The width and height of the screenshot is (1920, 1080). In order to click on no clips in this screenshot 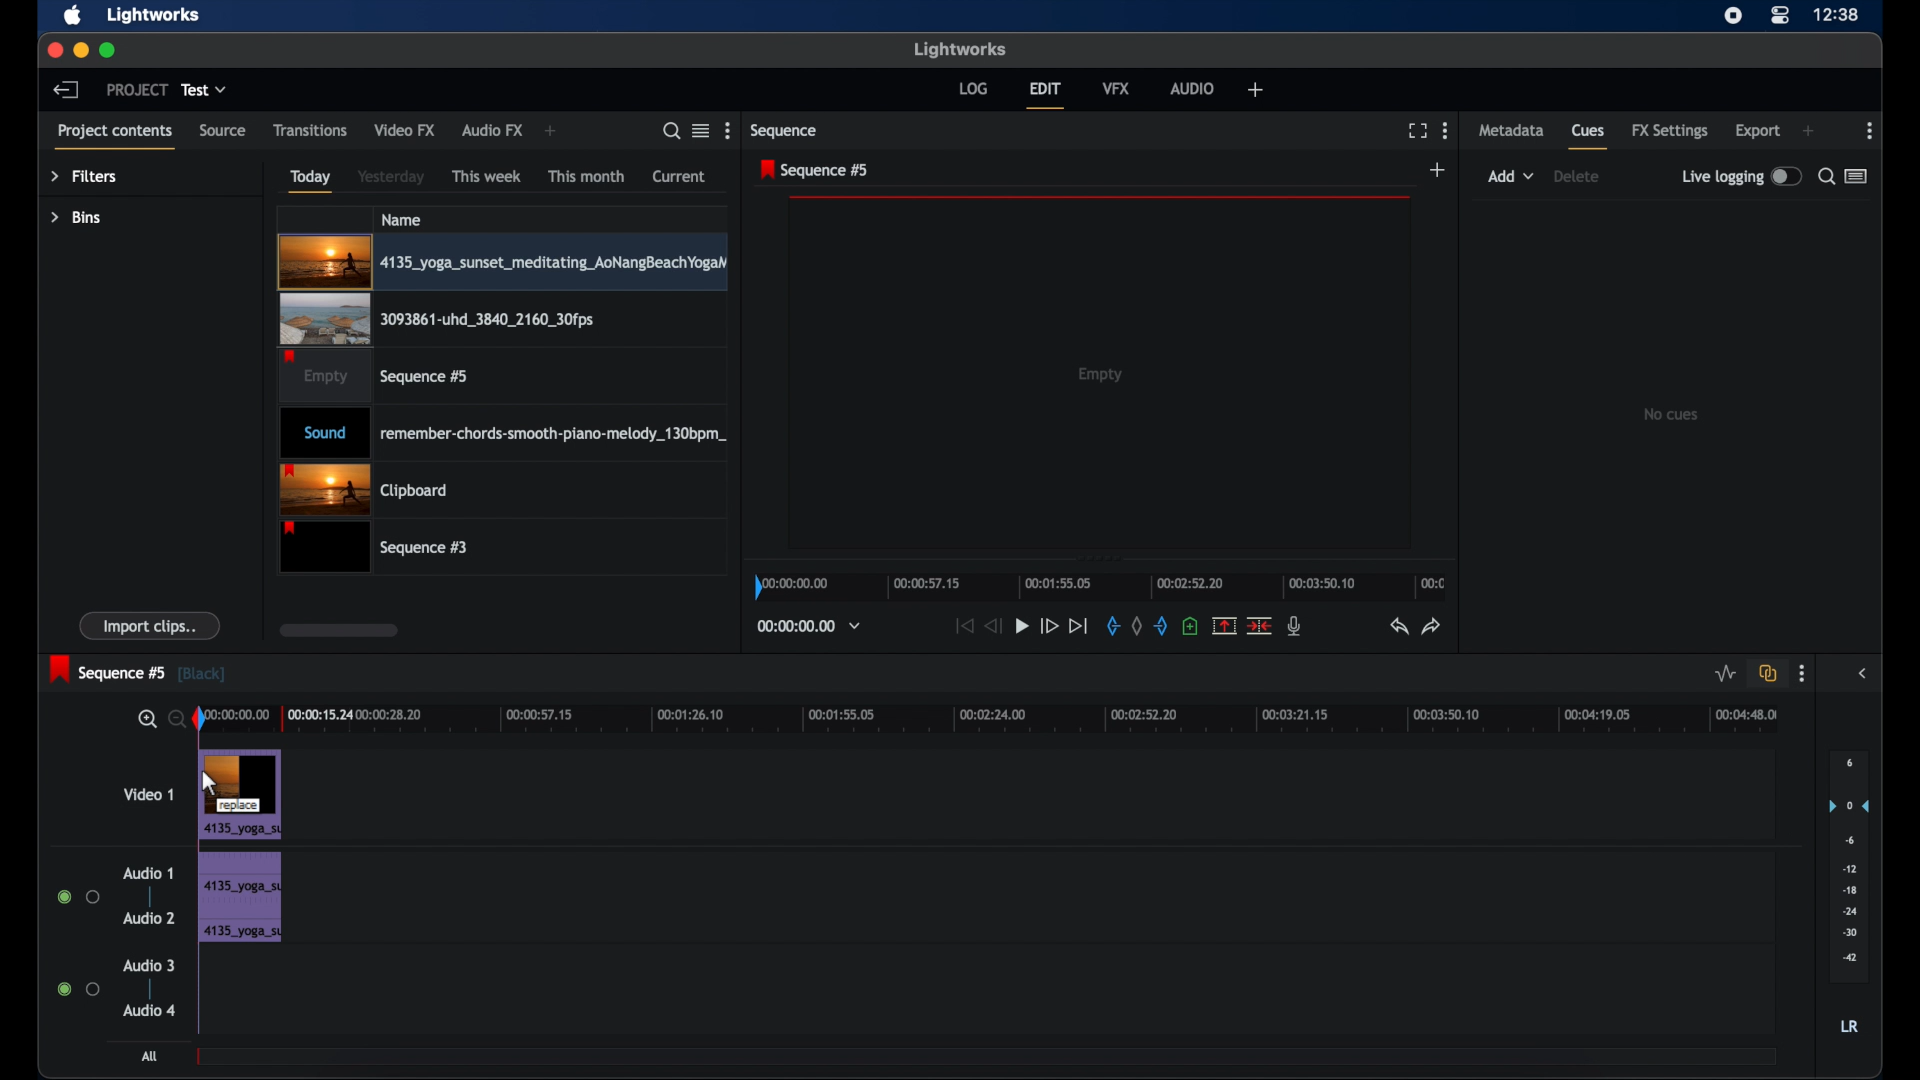, I will do `click(1672, 413)`.